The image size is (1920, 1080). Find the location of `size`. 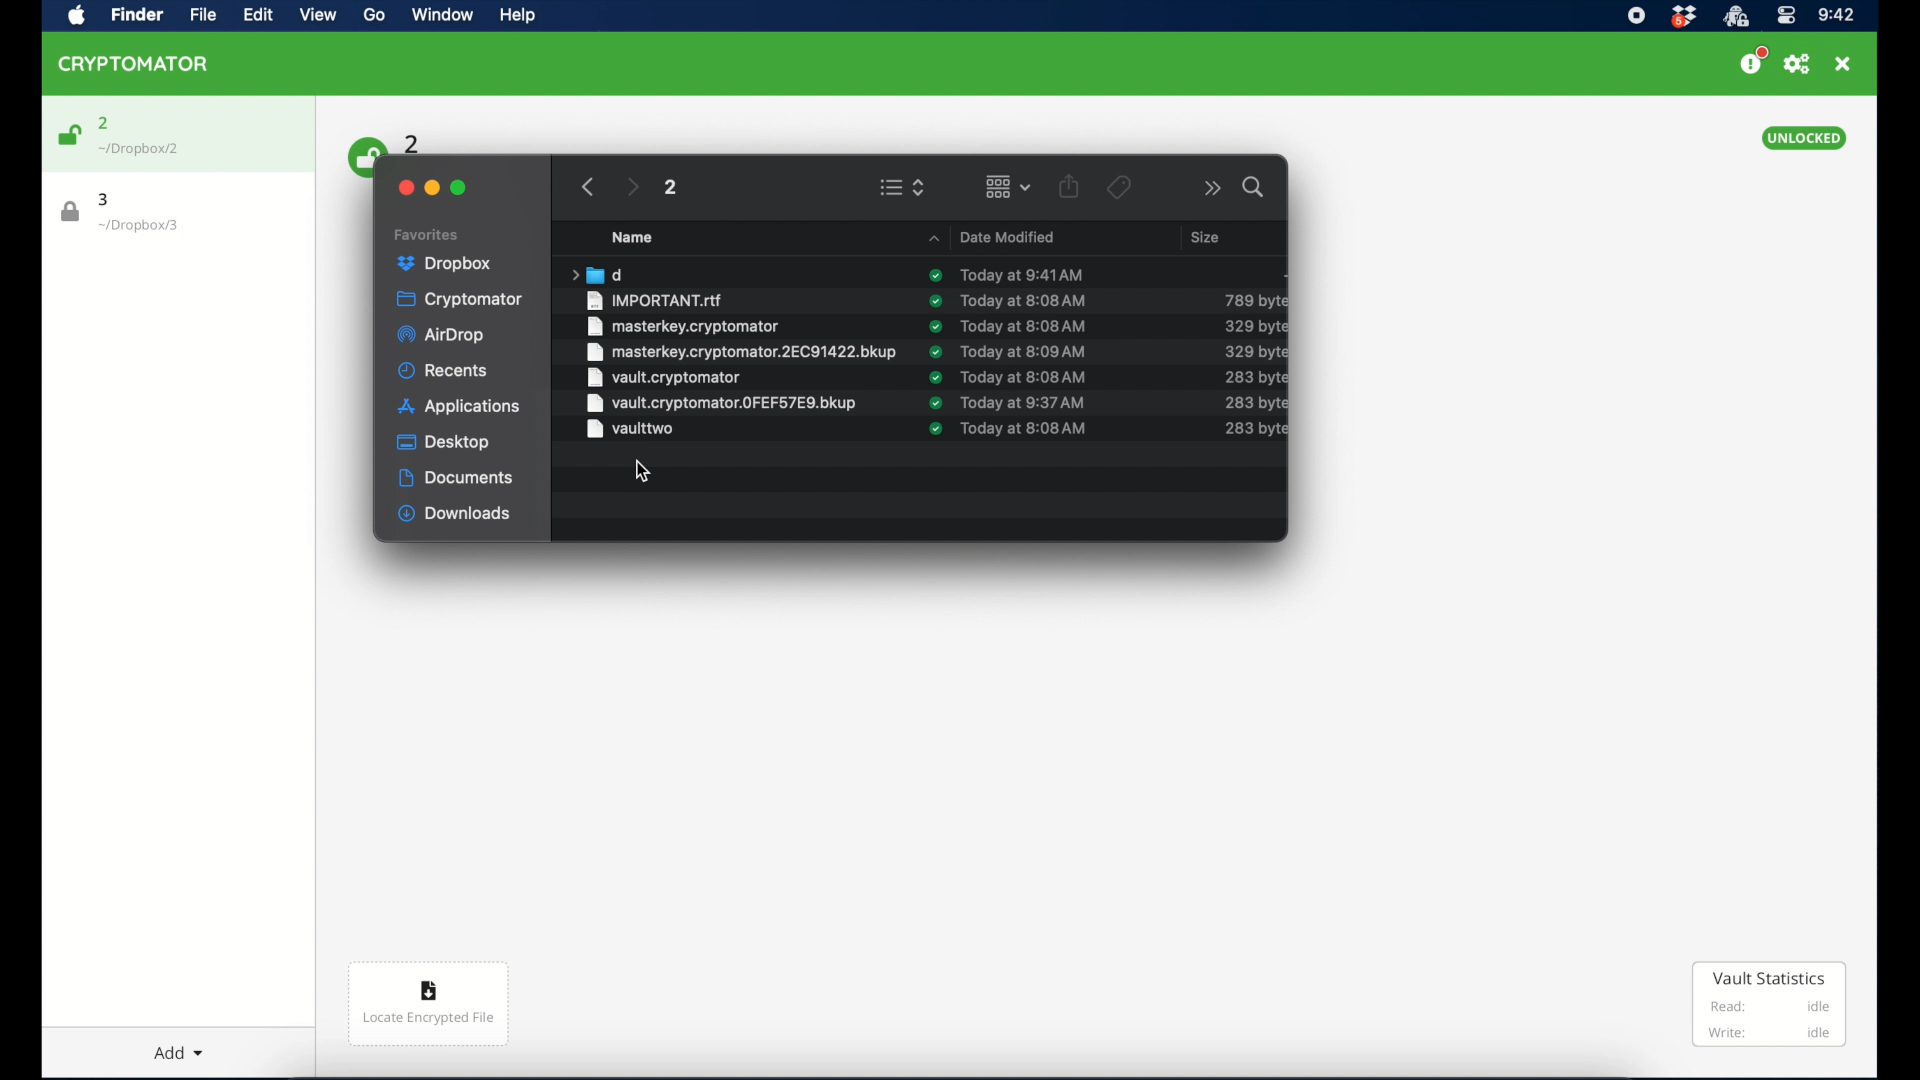

size is located at coordinates (1208, 236).